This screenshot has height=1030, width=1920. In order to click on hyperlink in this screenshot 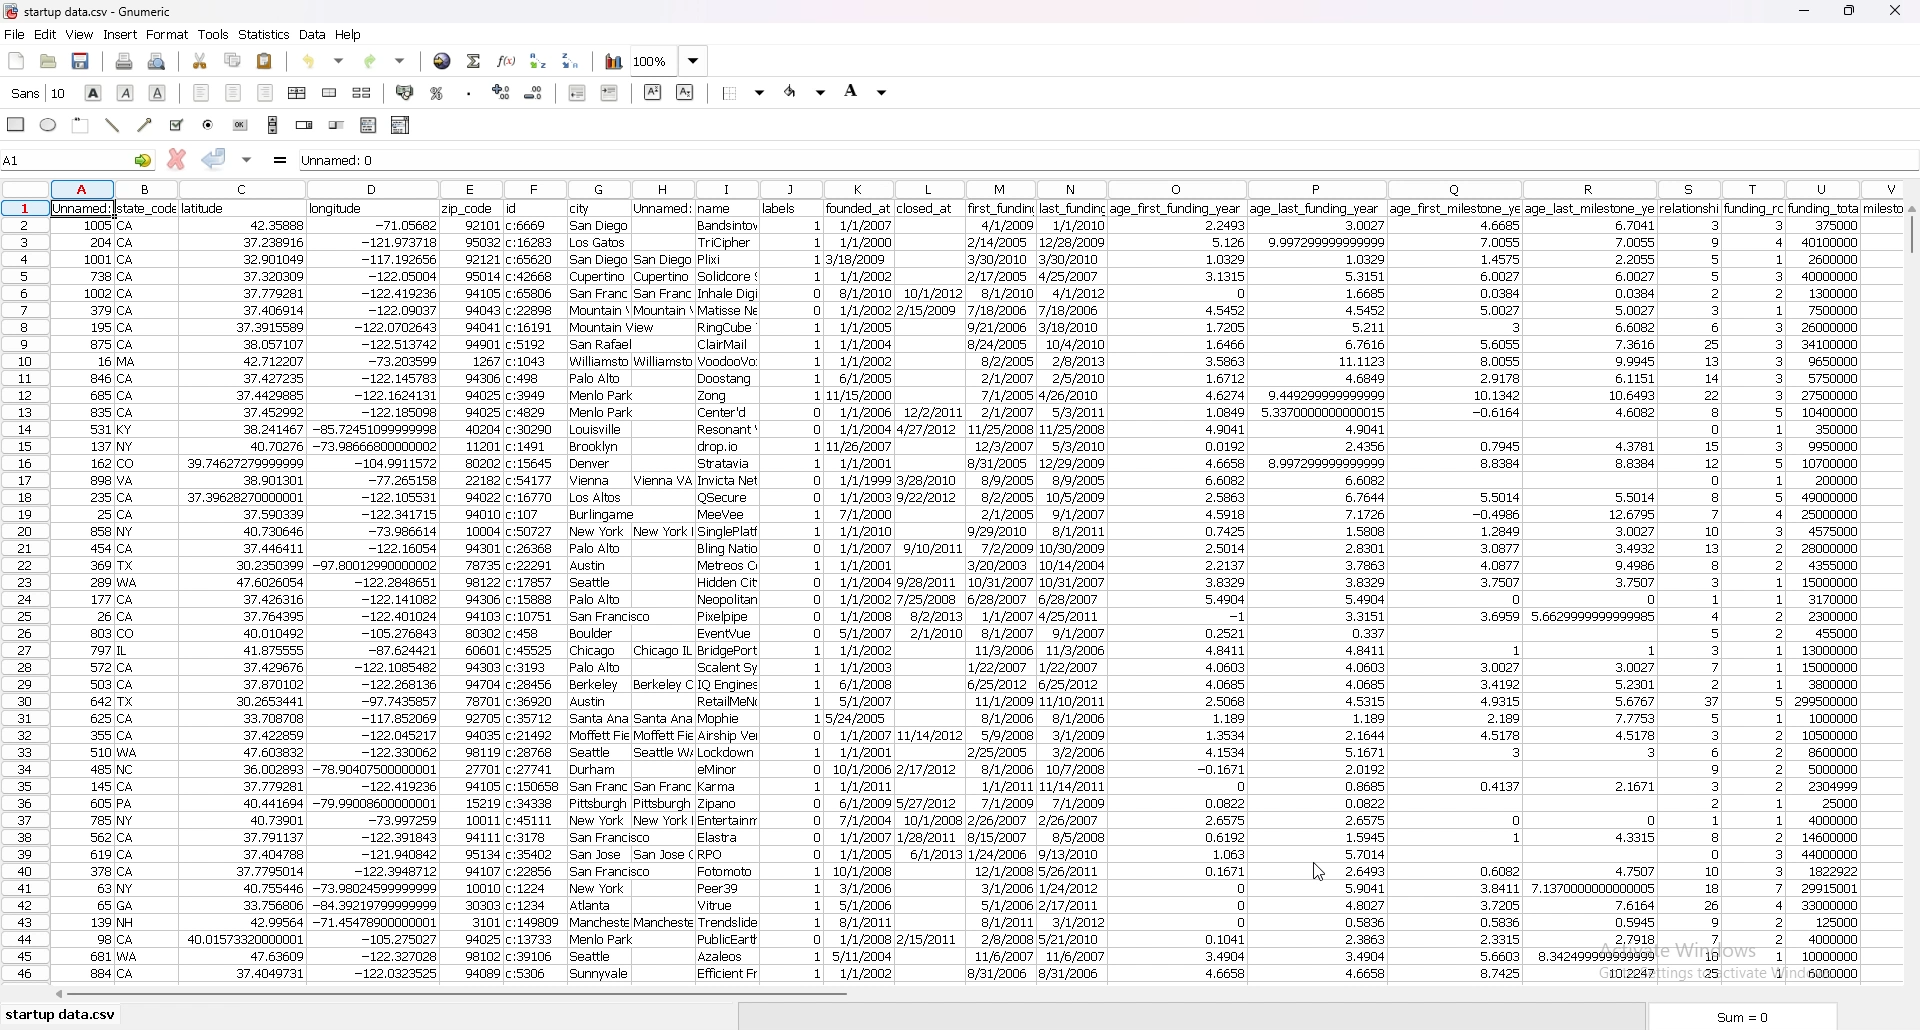, I will do `click(443, 60)`.